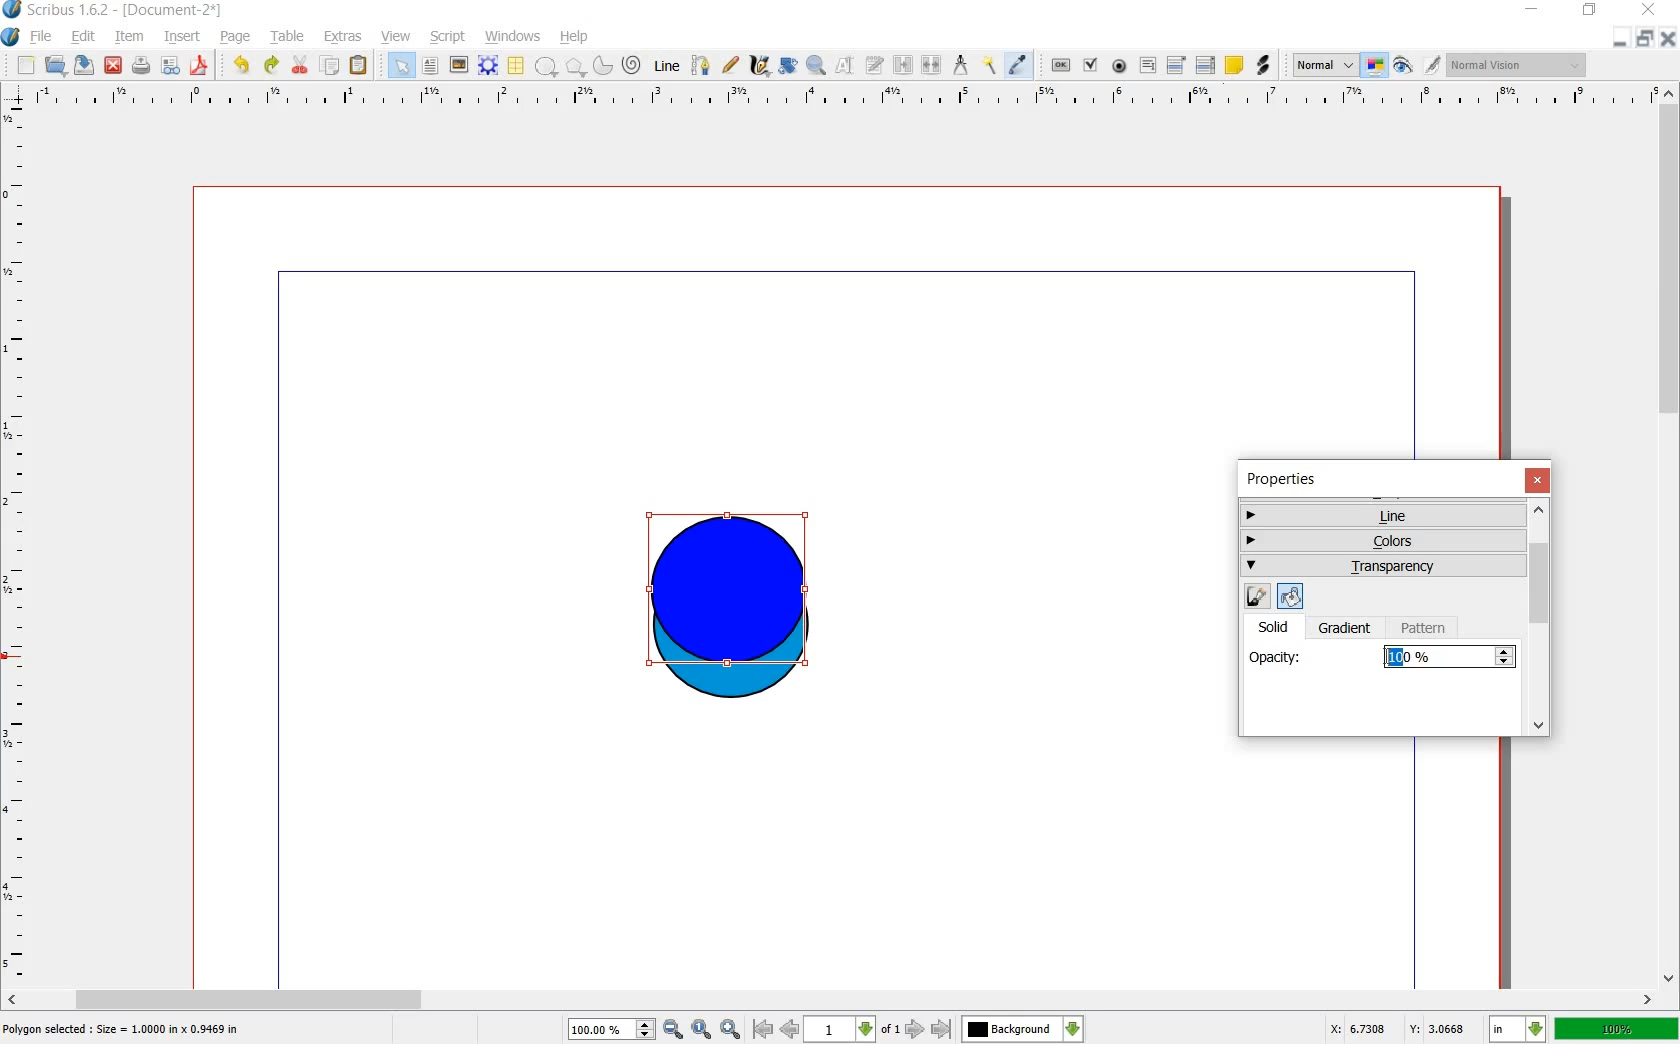 Image resolution: width=1680 pixels, height=1044 pixels. Describe the element at coordinates (1505, 658) in the screenshot. I see `Increase or decrease opacity` at that location.